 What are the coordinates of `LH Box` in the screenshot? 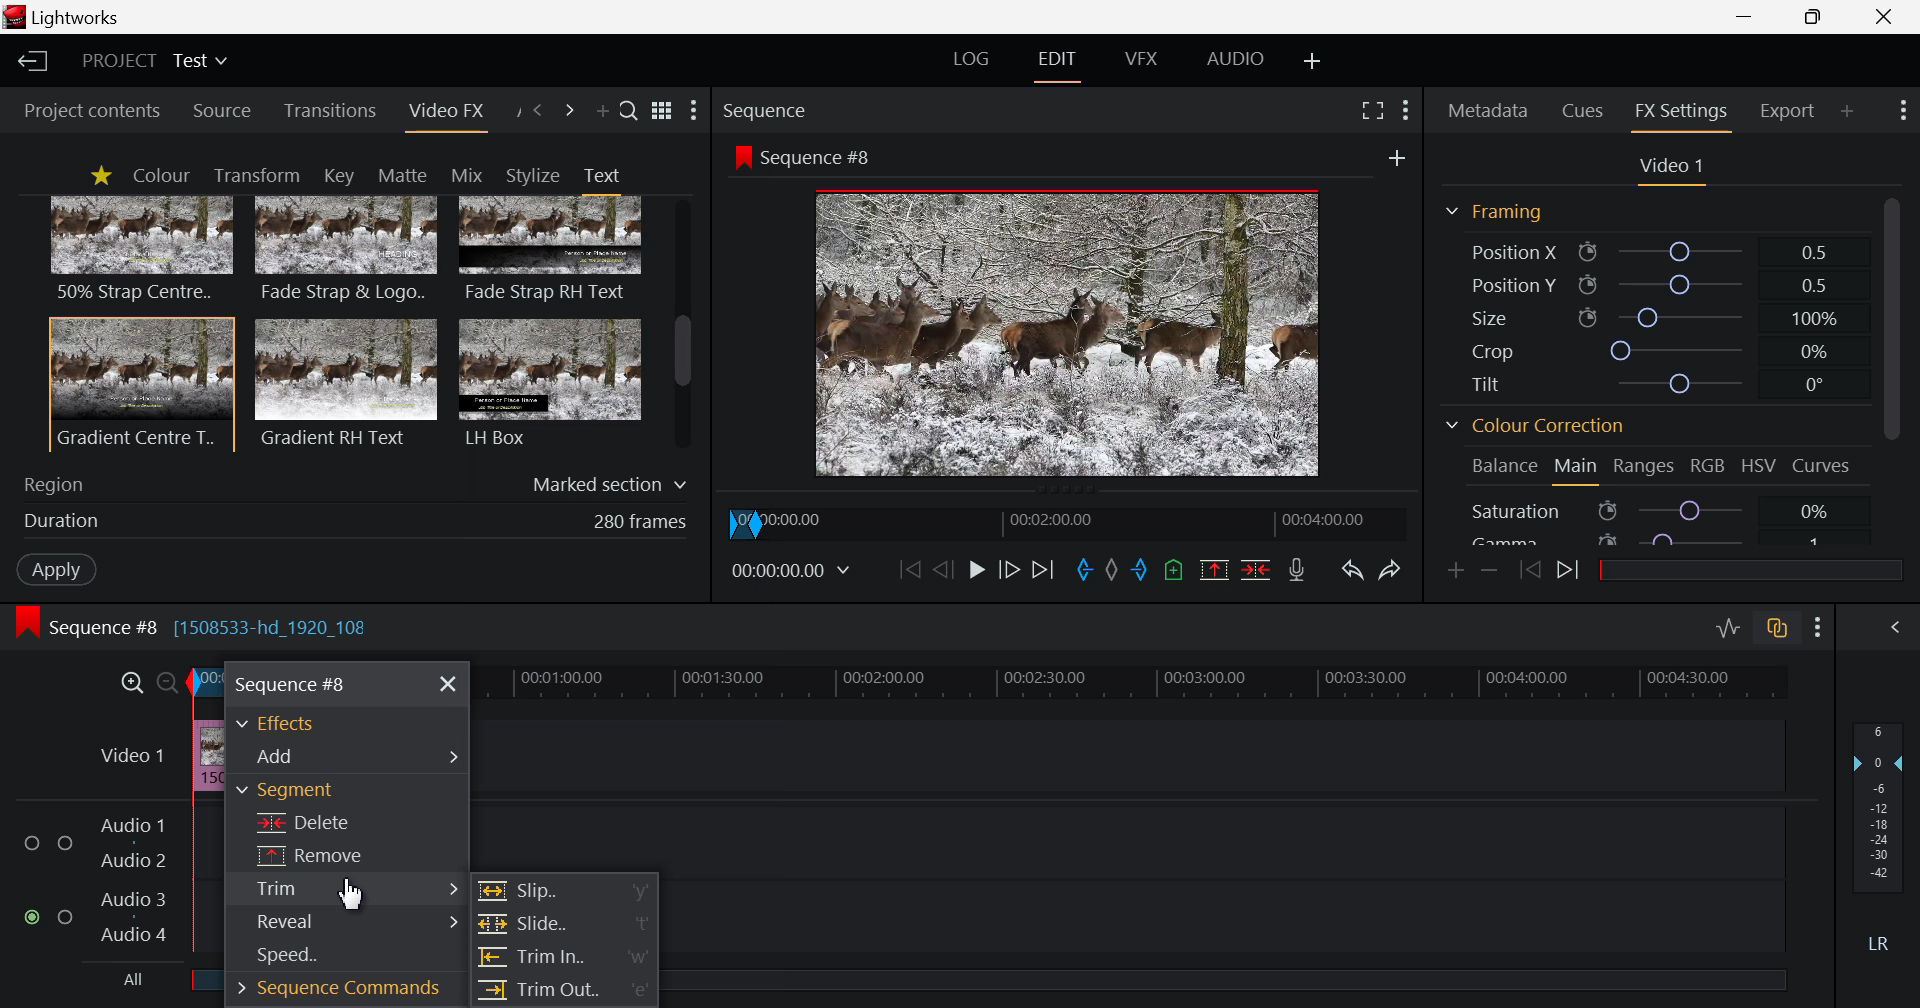 It's located at (548, 382).